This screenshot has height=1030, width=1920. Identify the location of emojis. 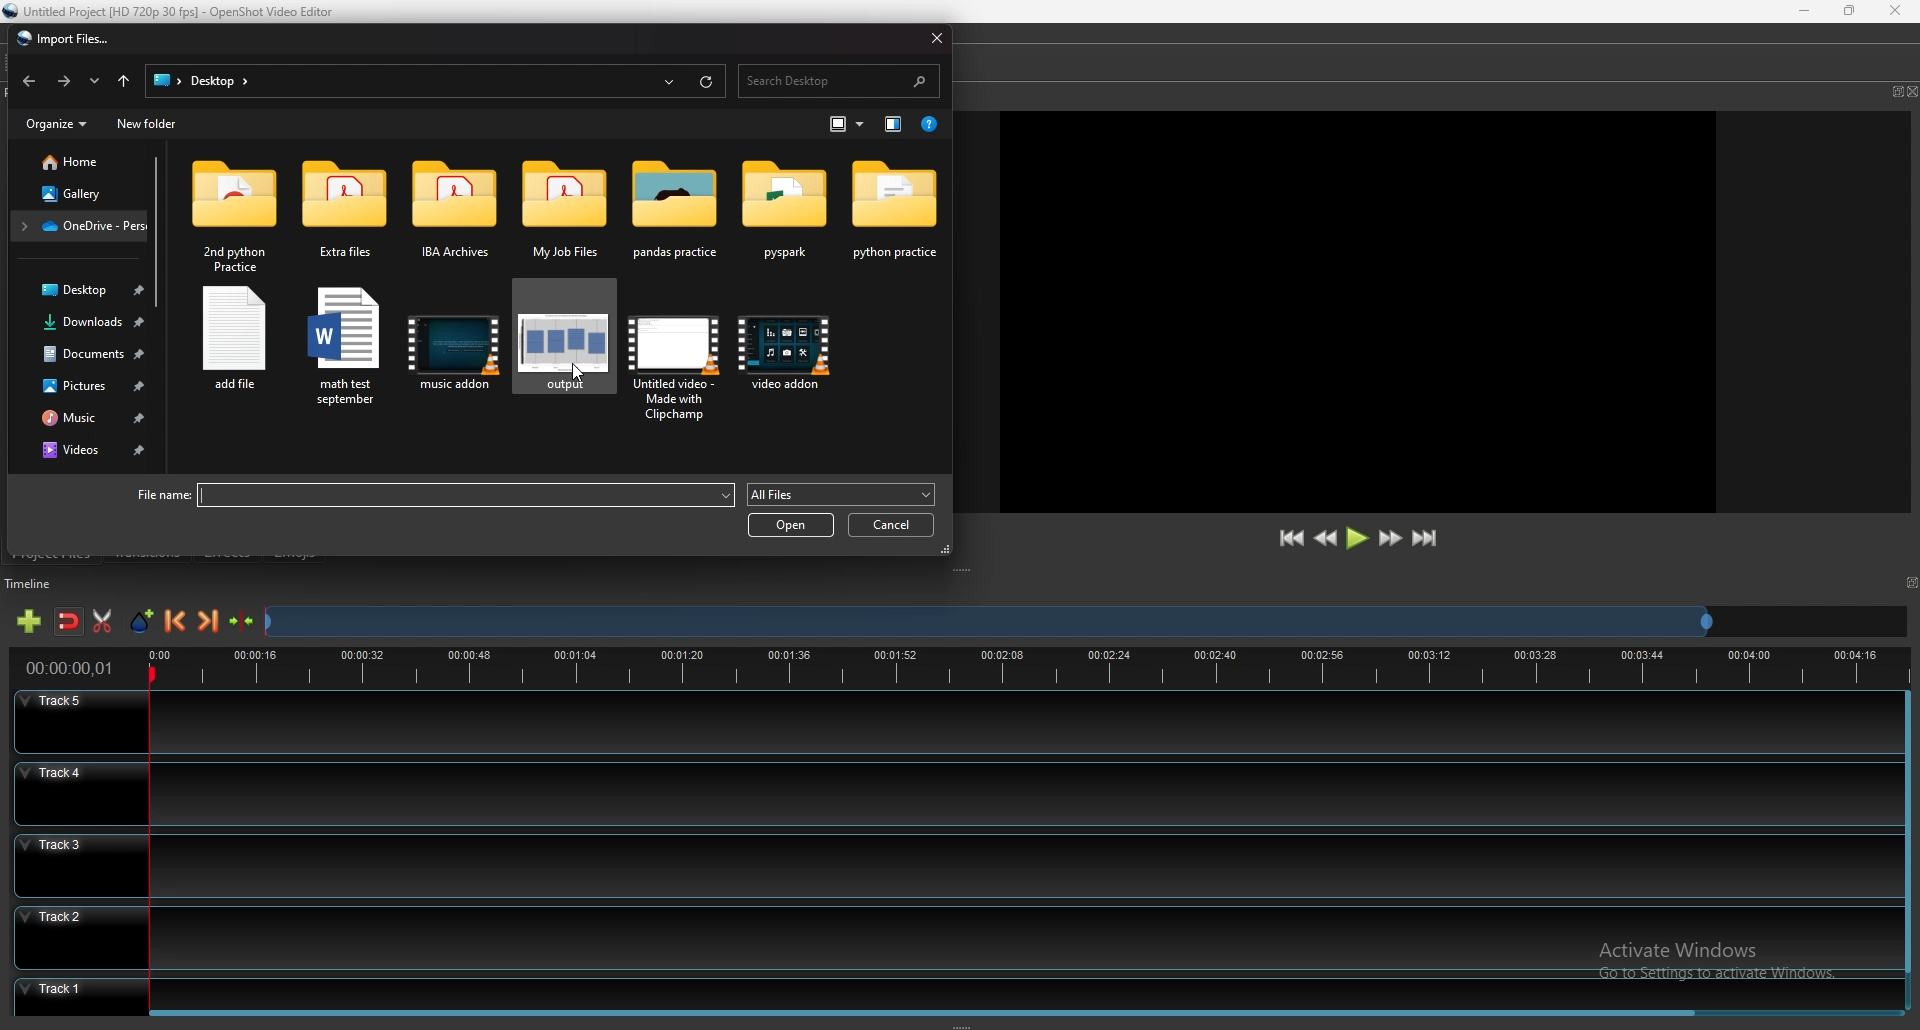
(295, 551).